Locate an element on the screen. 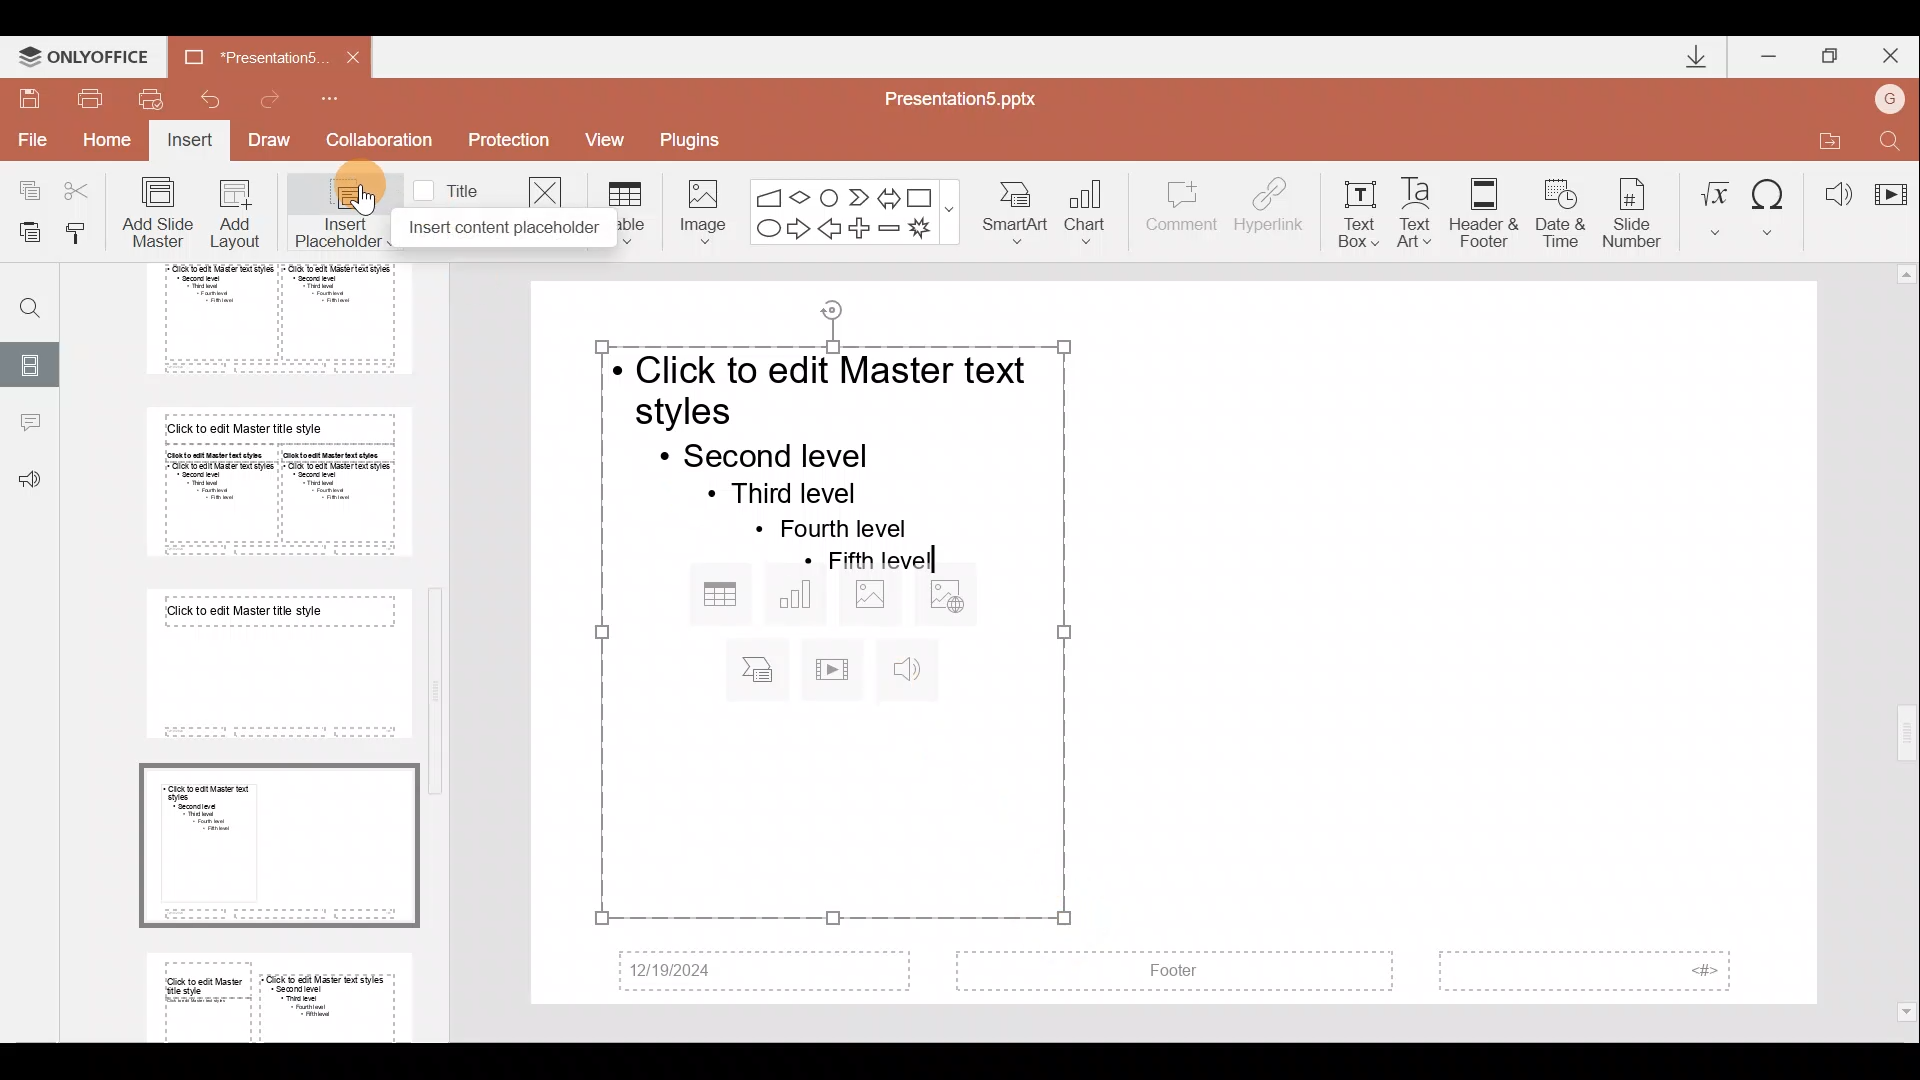 Image resolution: width=1920 pixels, height=1080 pixels. Cut is located at coordinates (82, 190).